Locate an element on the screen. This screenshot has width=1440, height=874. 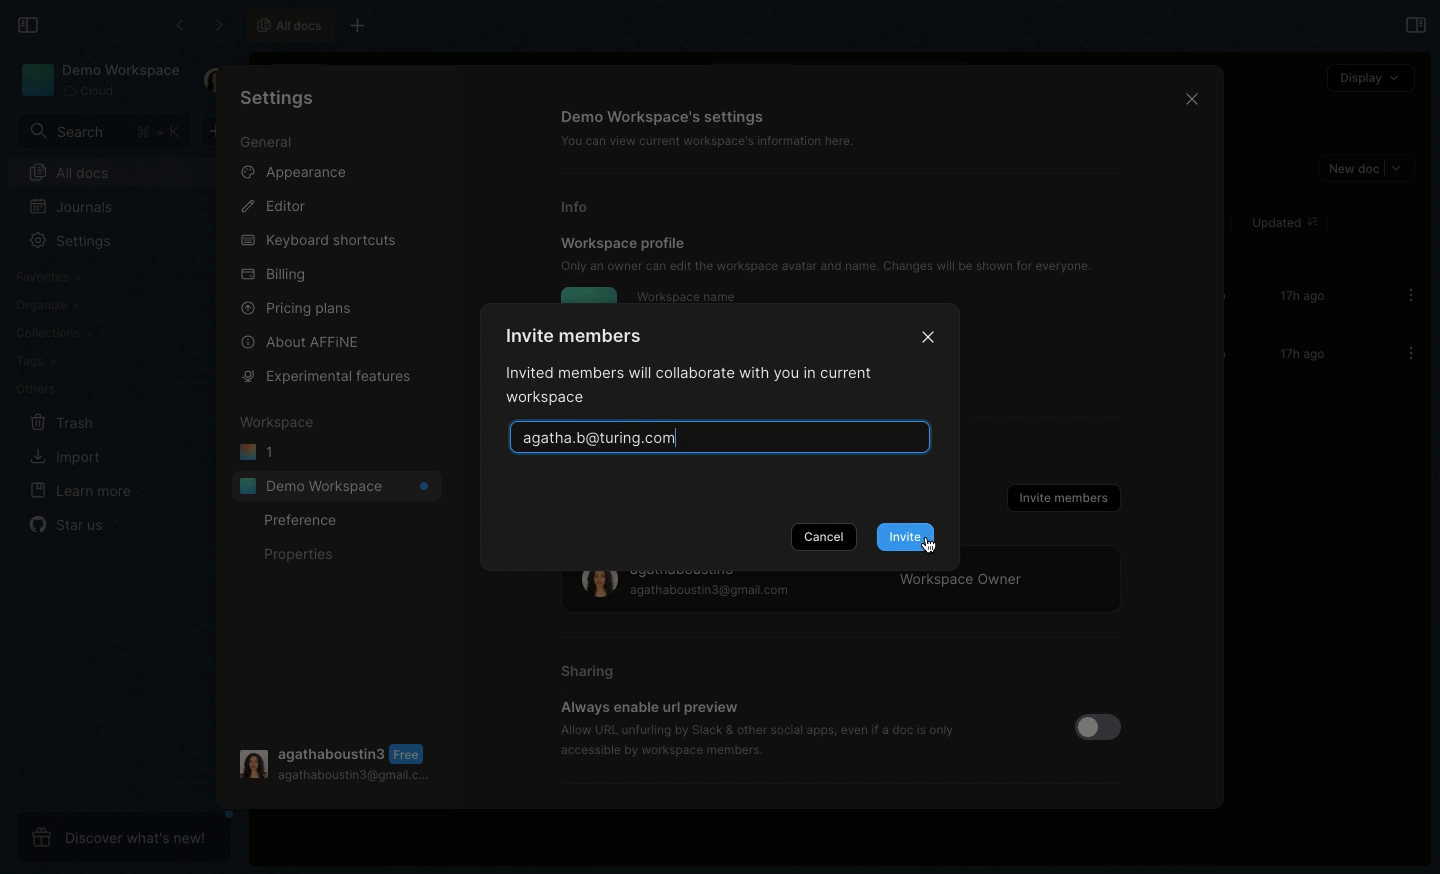
Agatha.b@turing.com is located at coordinates (719, 436).